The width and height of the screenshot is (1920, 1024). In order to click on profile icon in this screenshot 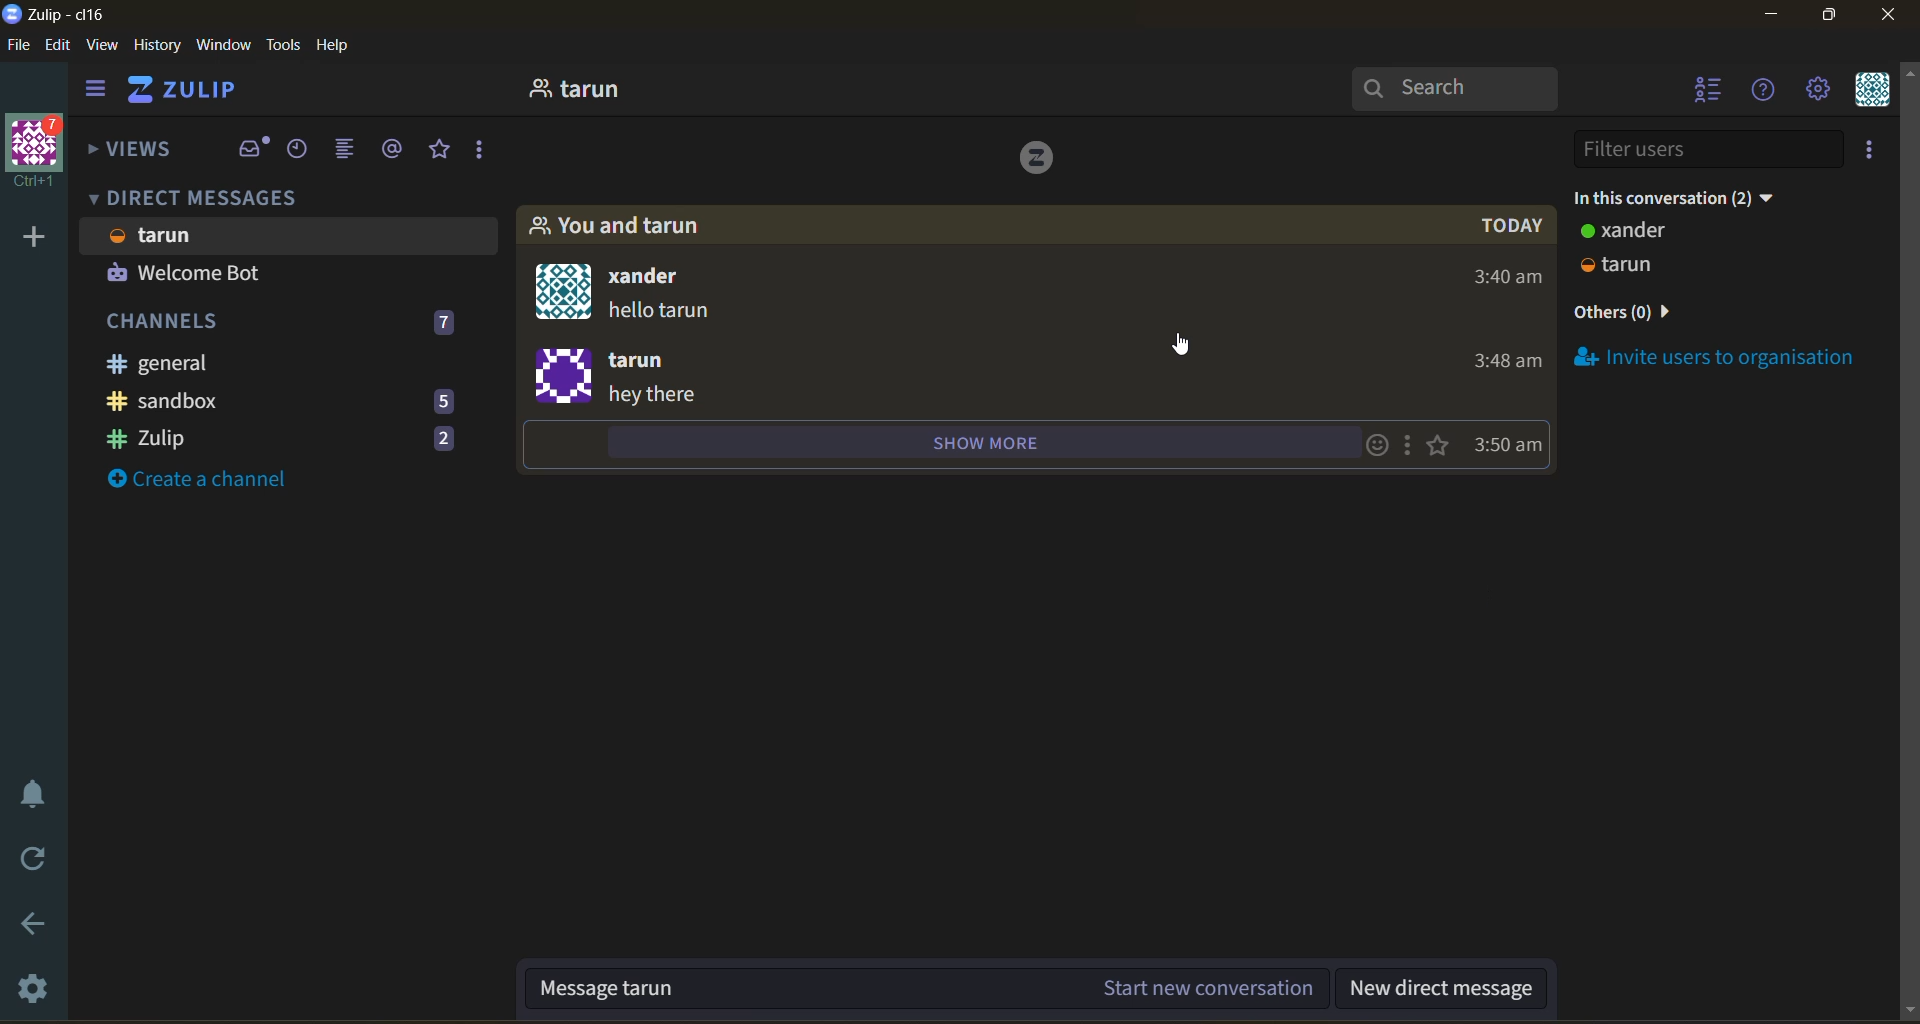, I will do `click(565, 290)`.